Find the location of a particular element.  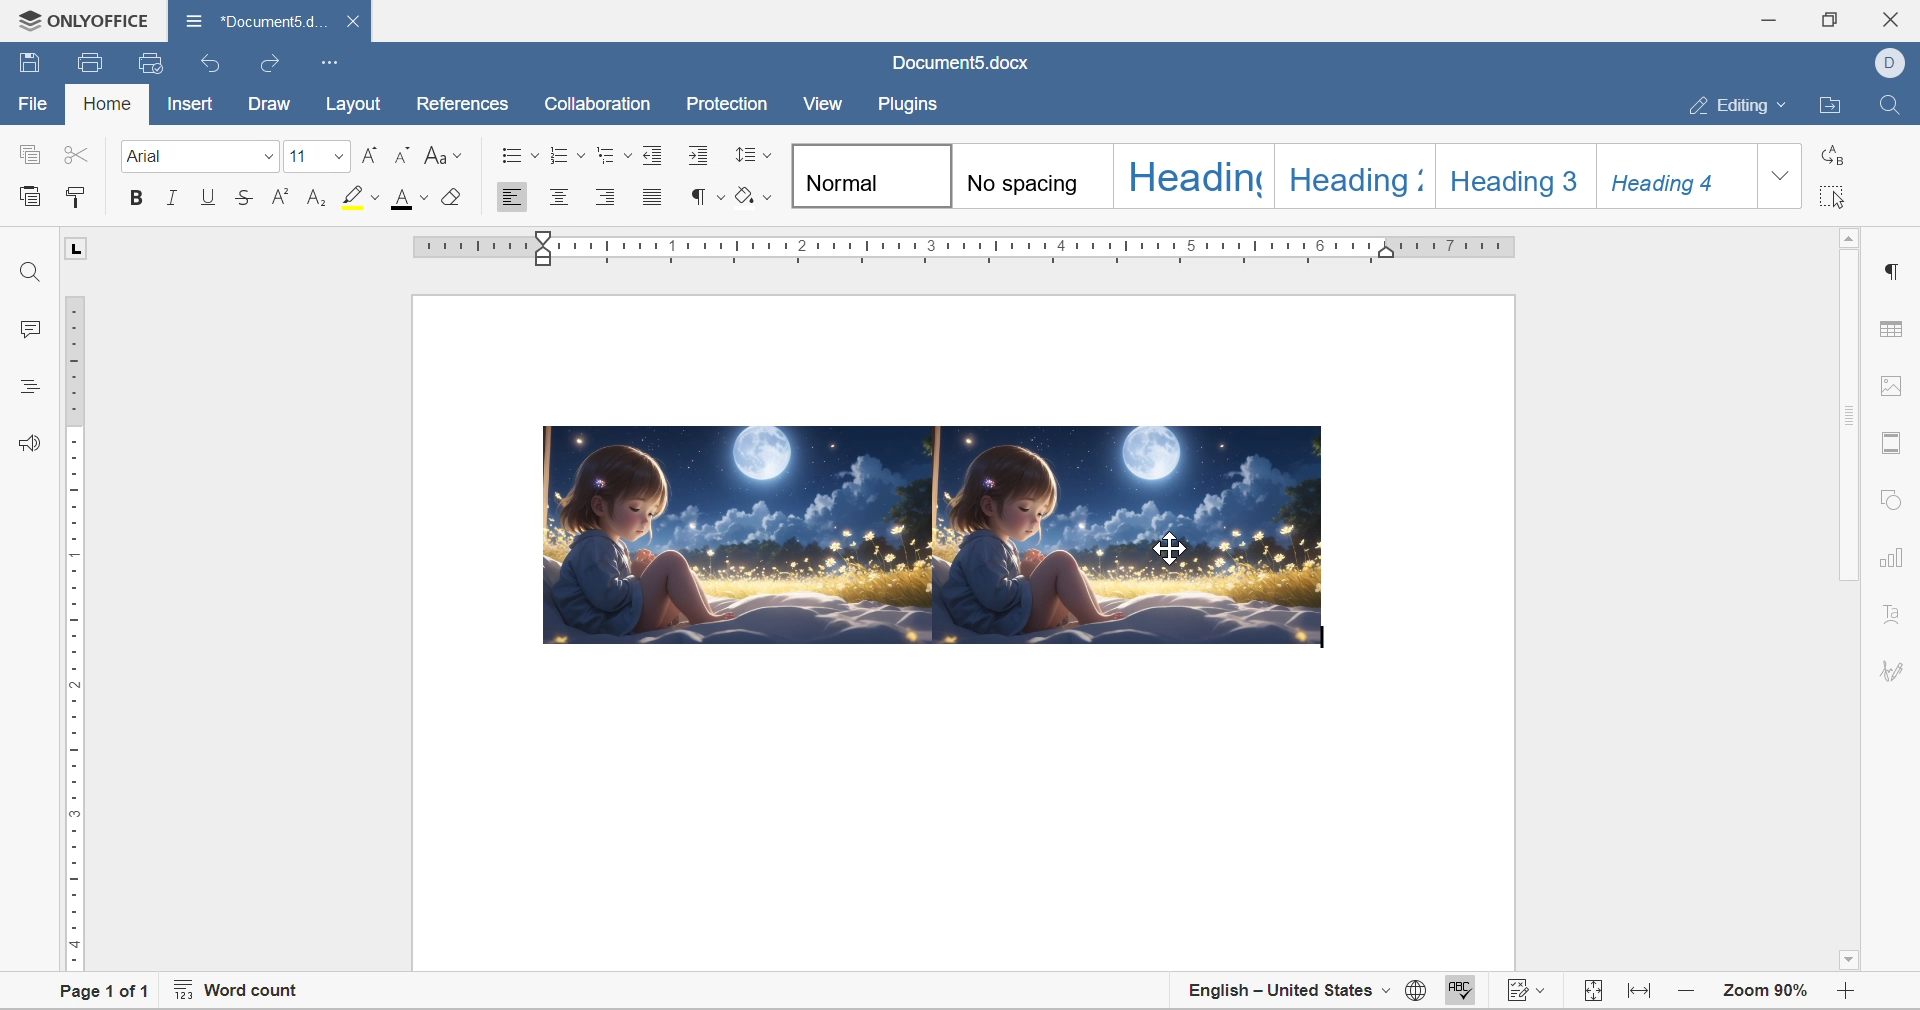

collaboration is located at coordinates (601, 106).